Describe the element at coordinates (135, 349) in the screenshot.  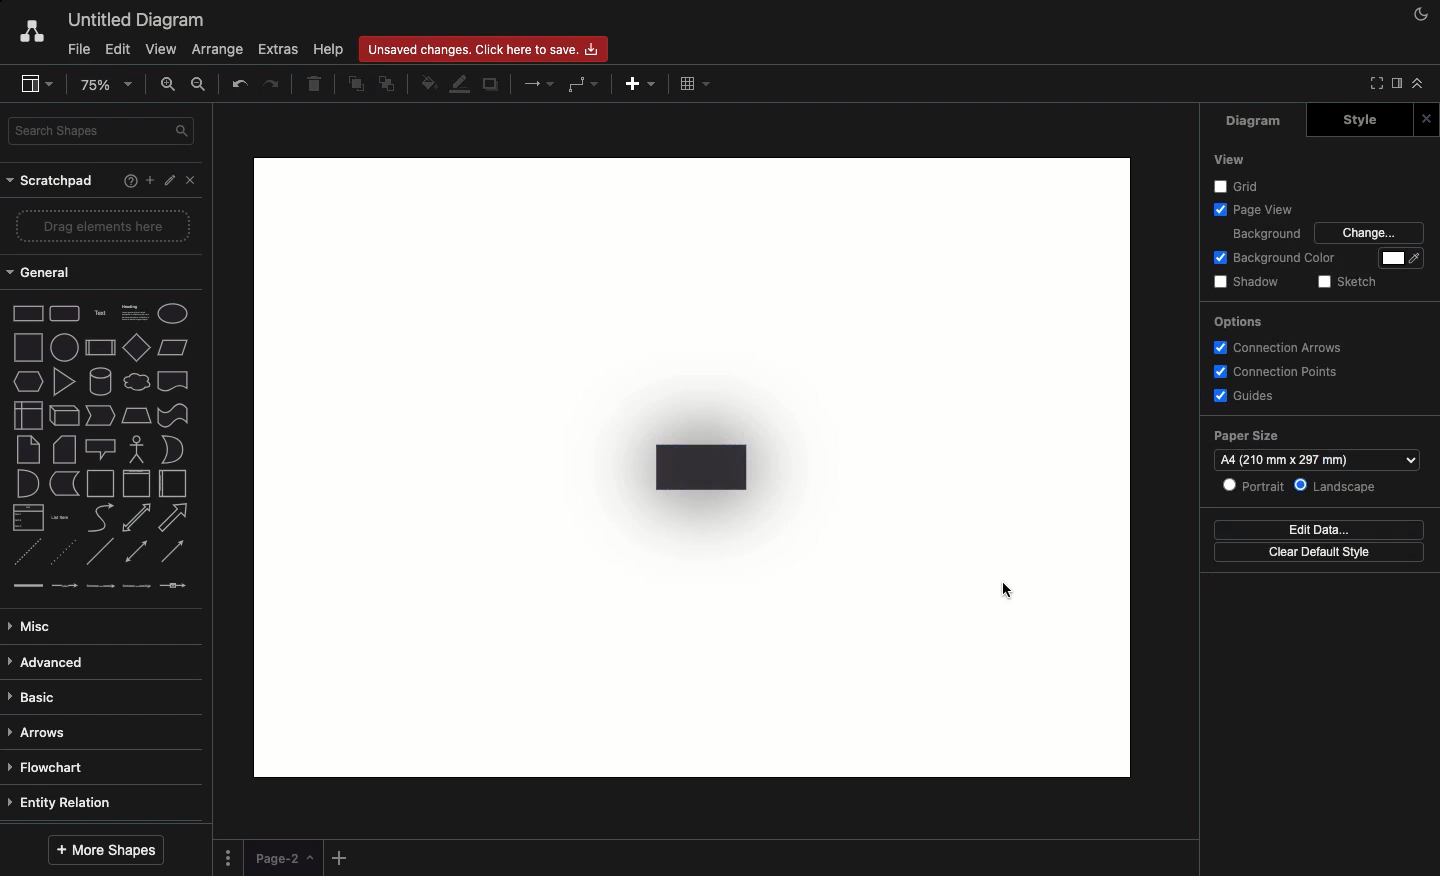
I see `diamond` at that location.